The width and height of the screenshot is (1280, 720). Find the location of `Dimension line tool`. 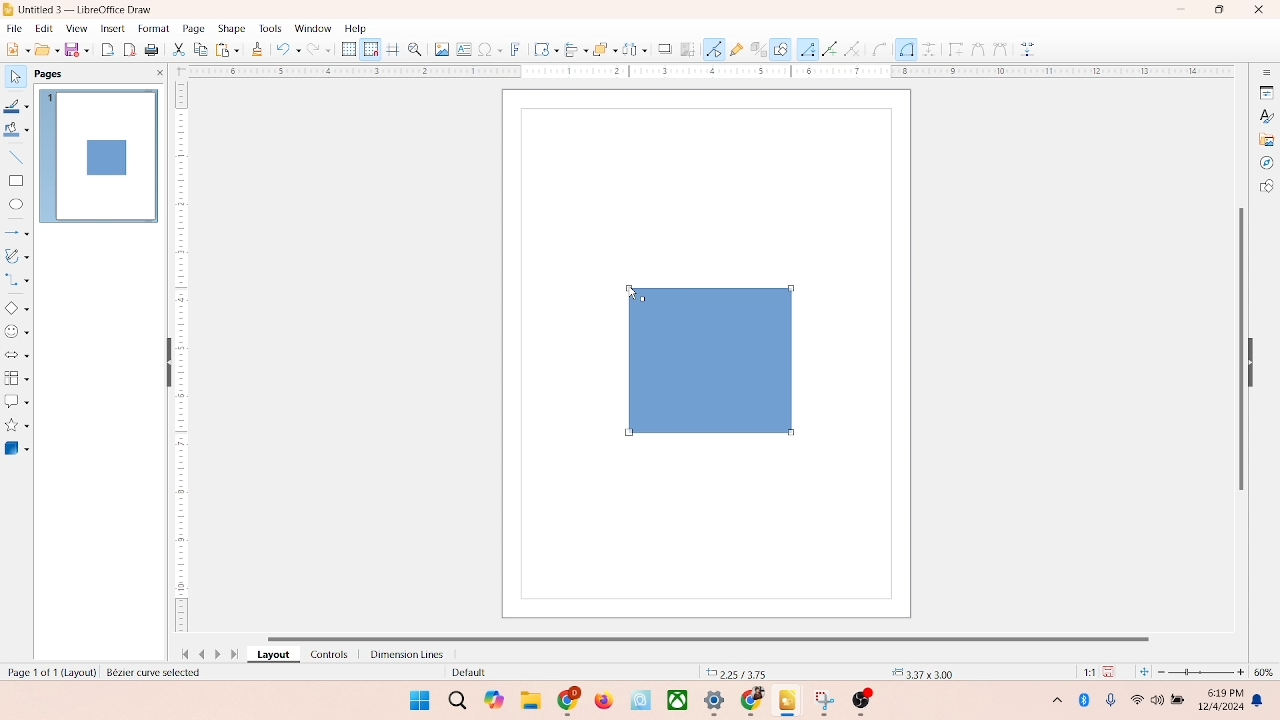

Dimension line tool is located at coordinates (929, 49).